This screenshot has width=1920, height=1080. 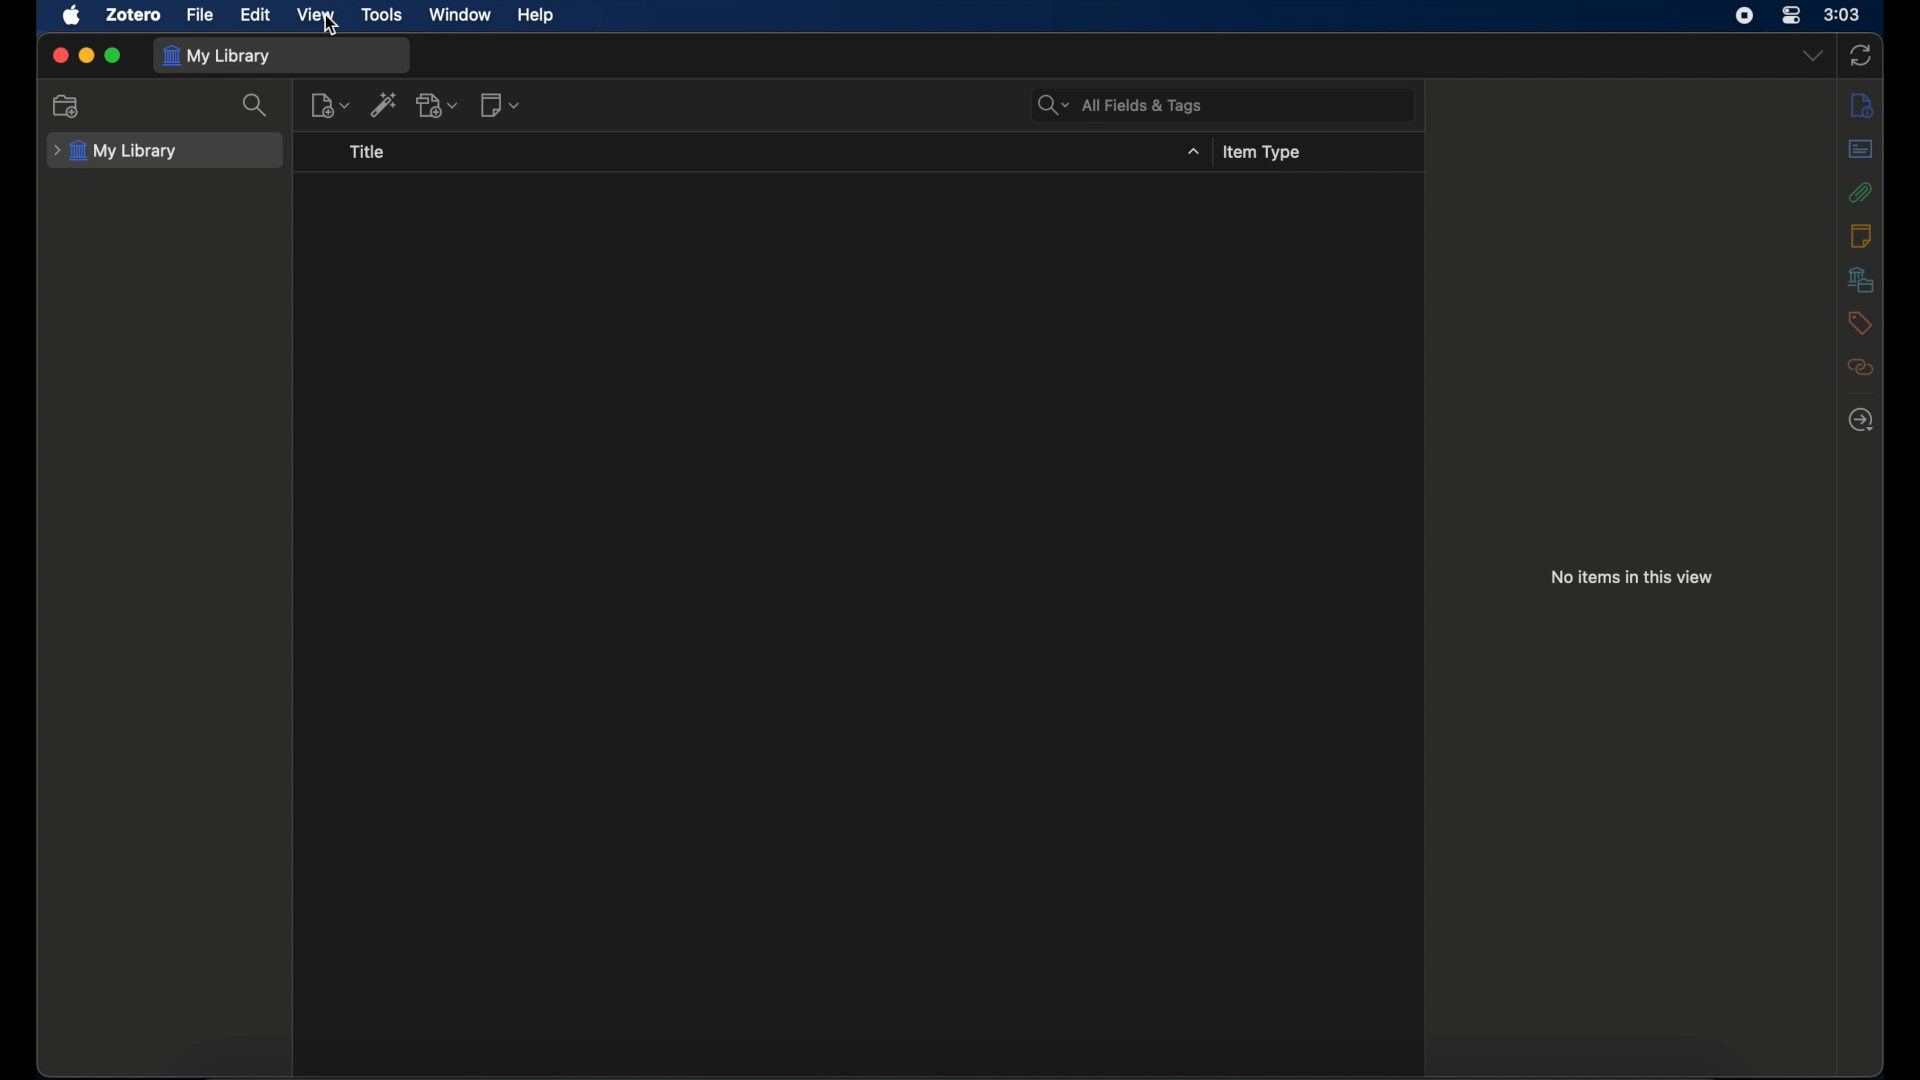 I want to click on attachments, so click(x=1861, y=193).